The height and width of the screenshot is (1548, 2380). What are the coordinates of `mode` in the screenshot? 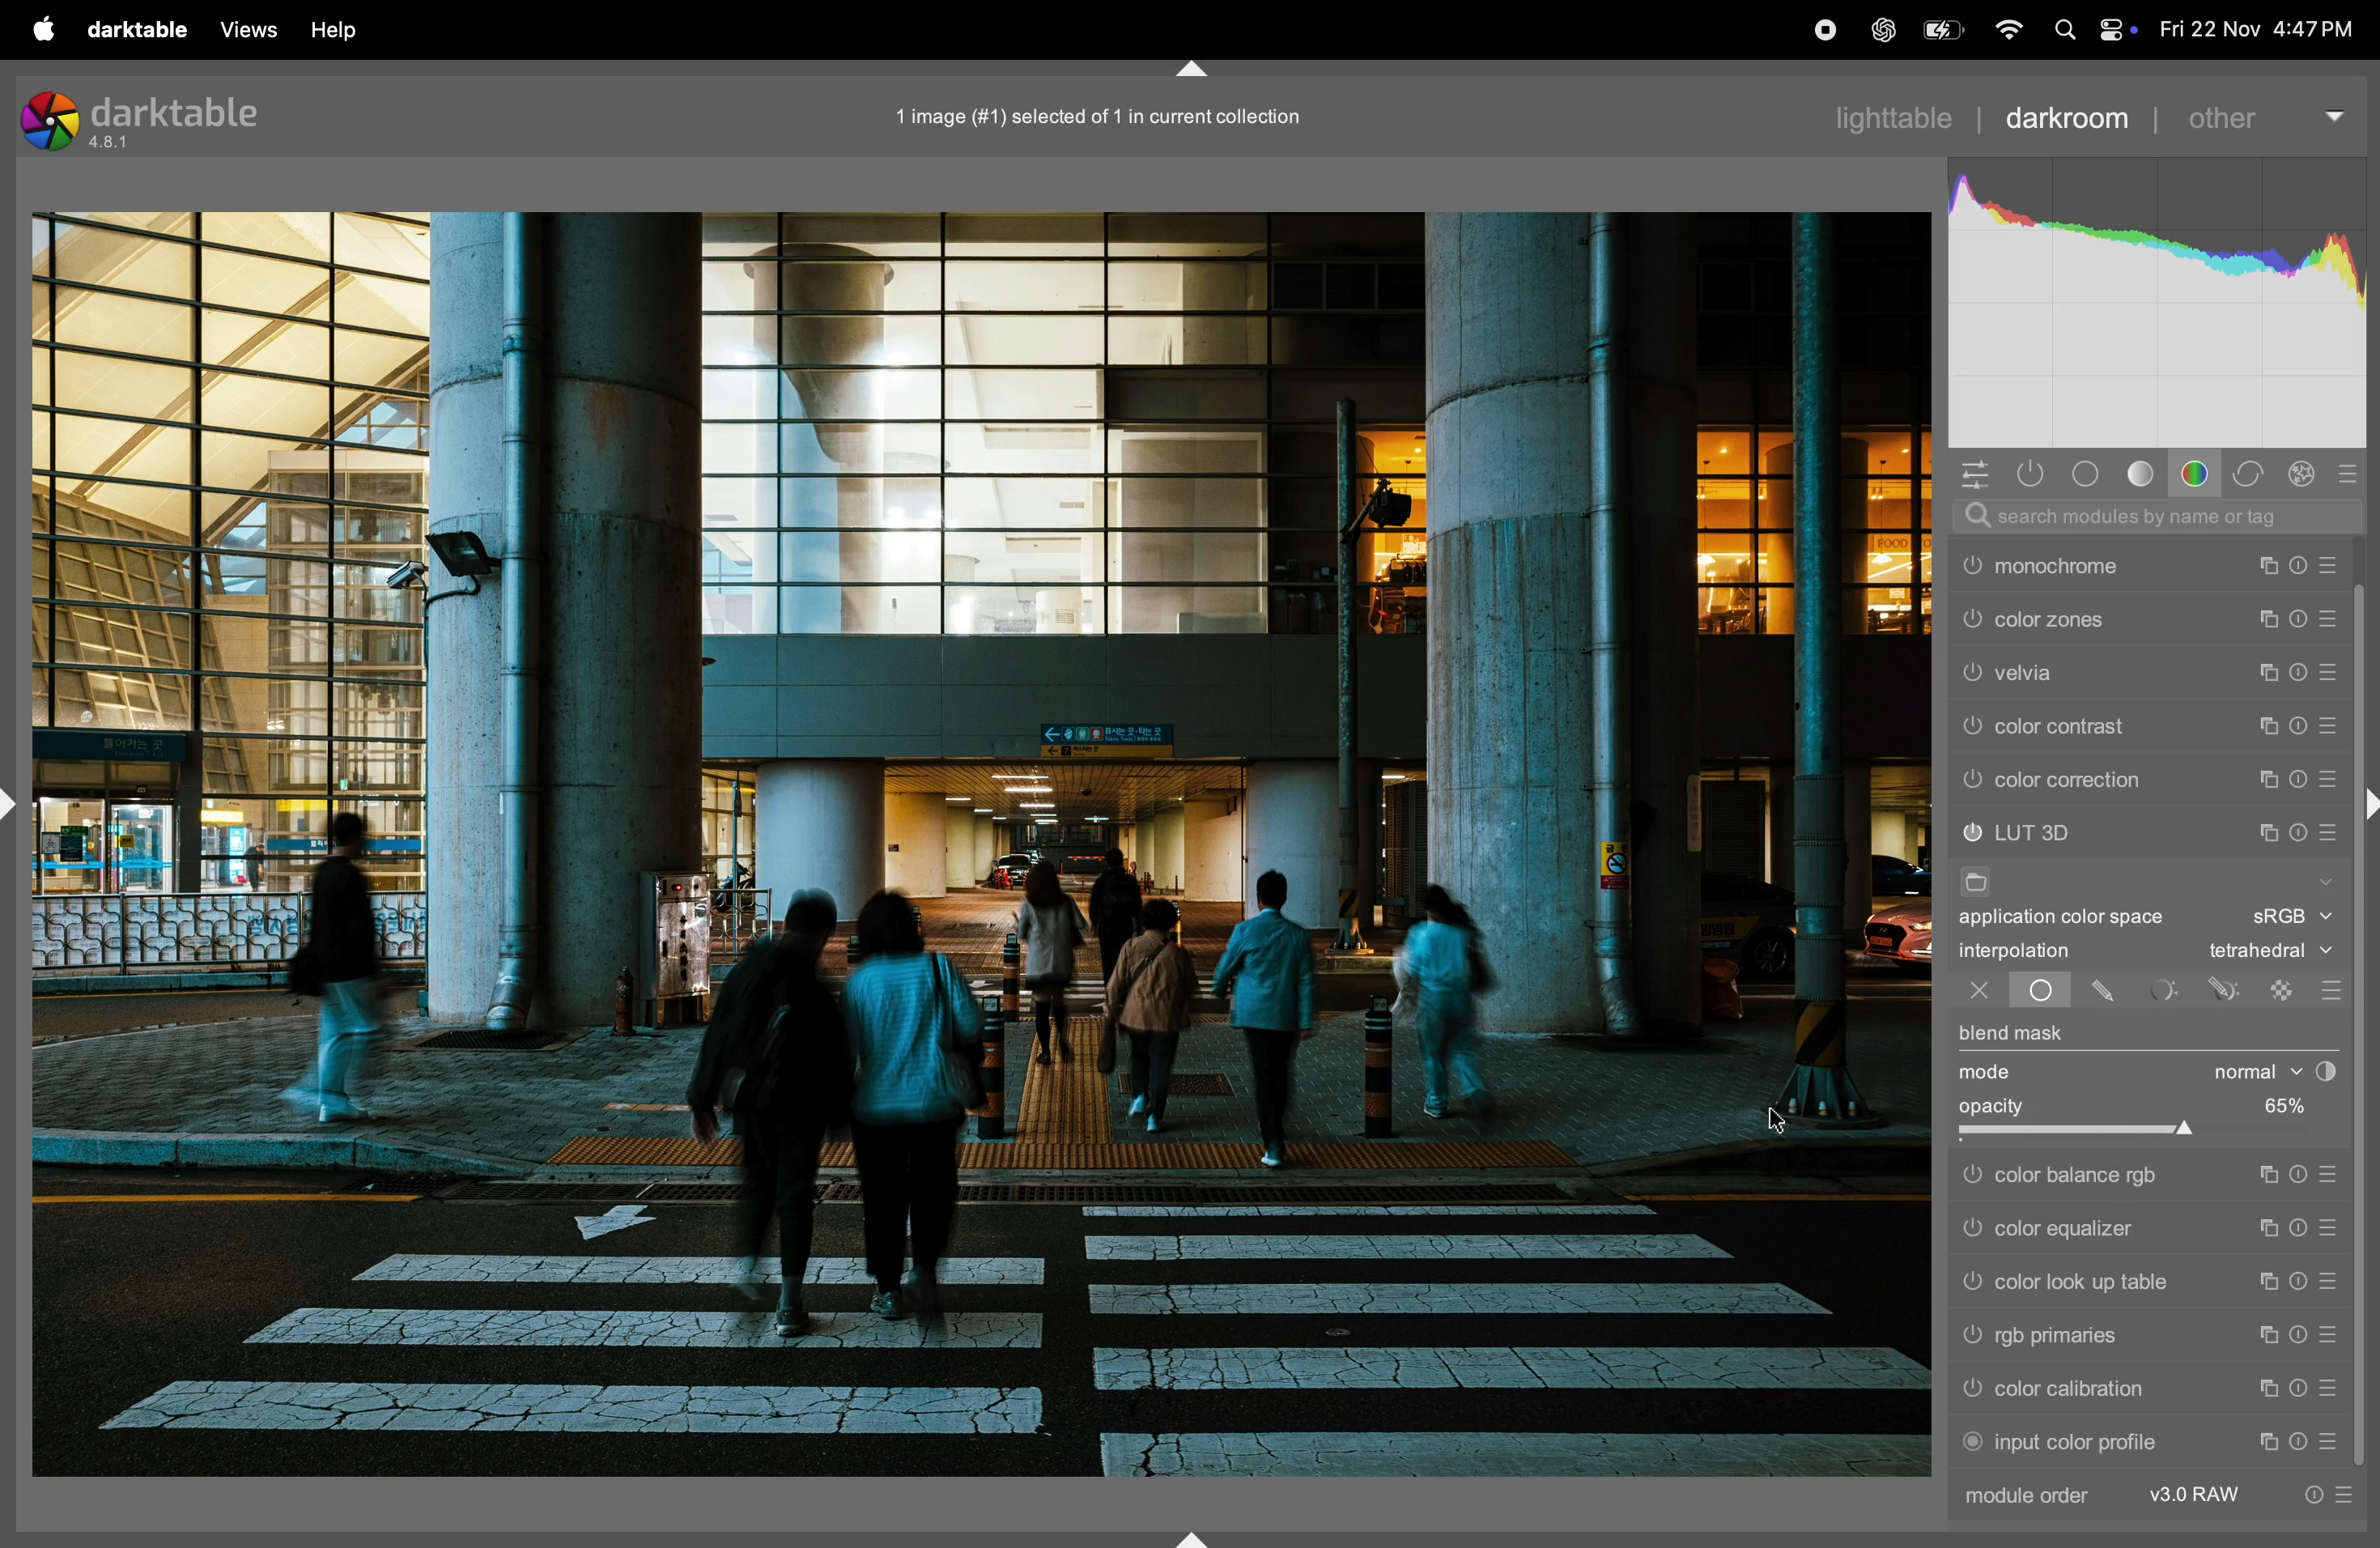 It's located at (1988, 1074).